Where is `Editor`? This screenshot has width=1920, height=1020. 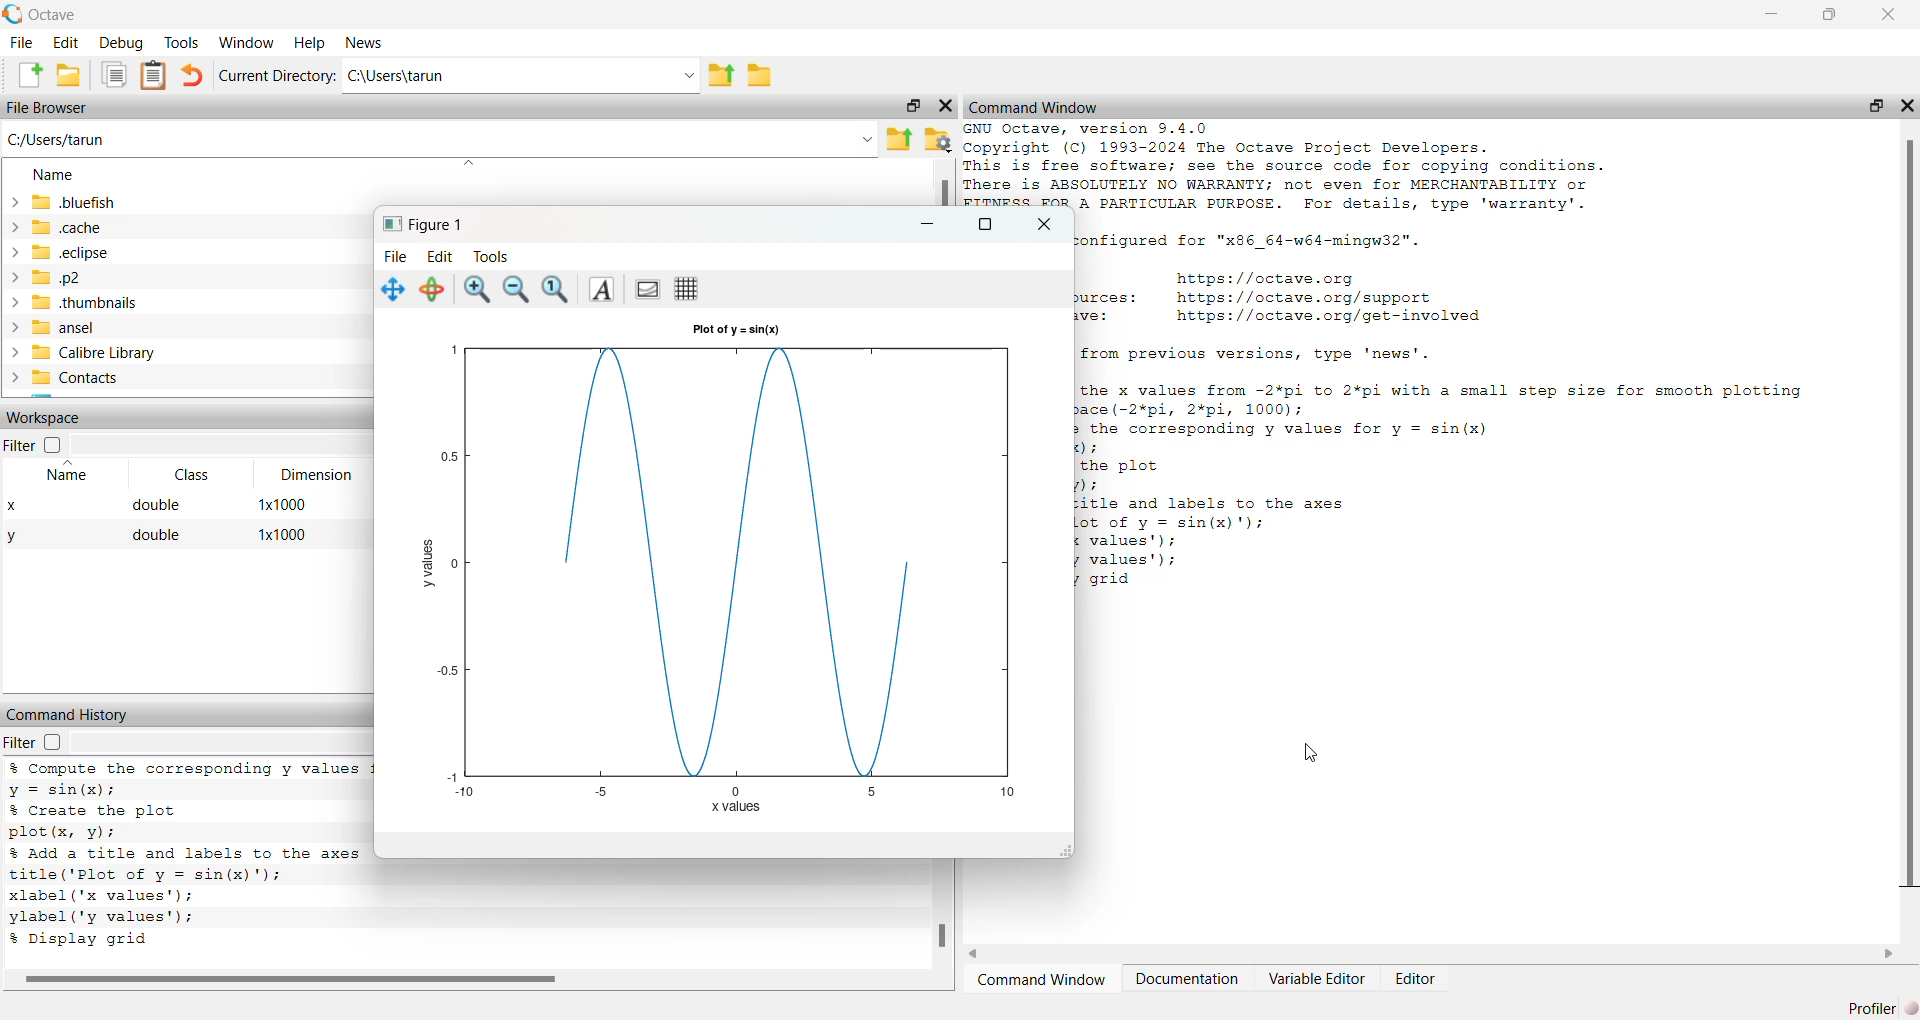 Editor is located at coordinates (1418, 979).